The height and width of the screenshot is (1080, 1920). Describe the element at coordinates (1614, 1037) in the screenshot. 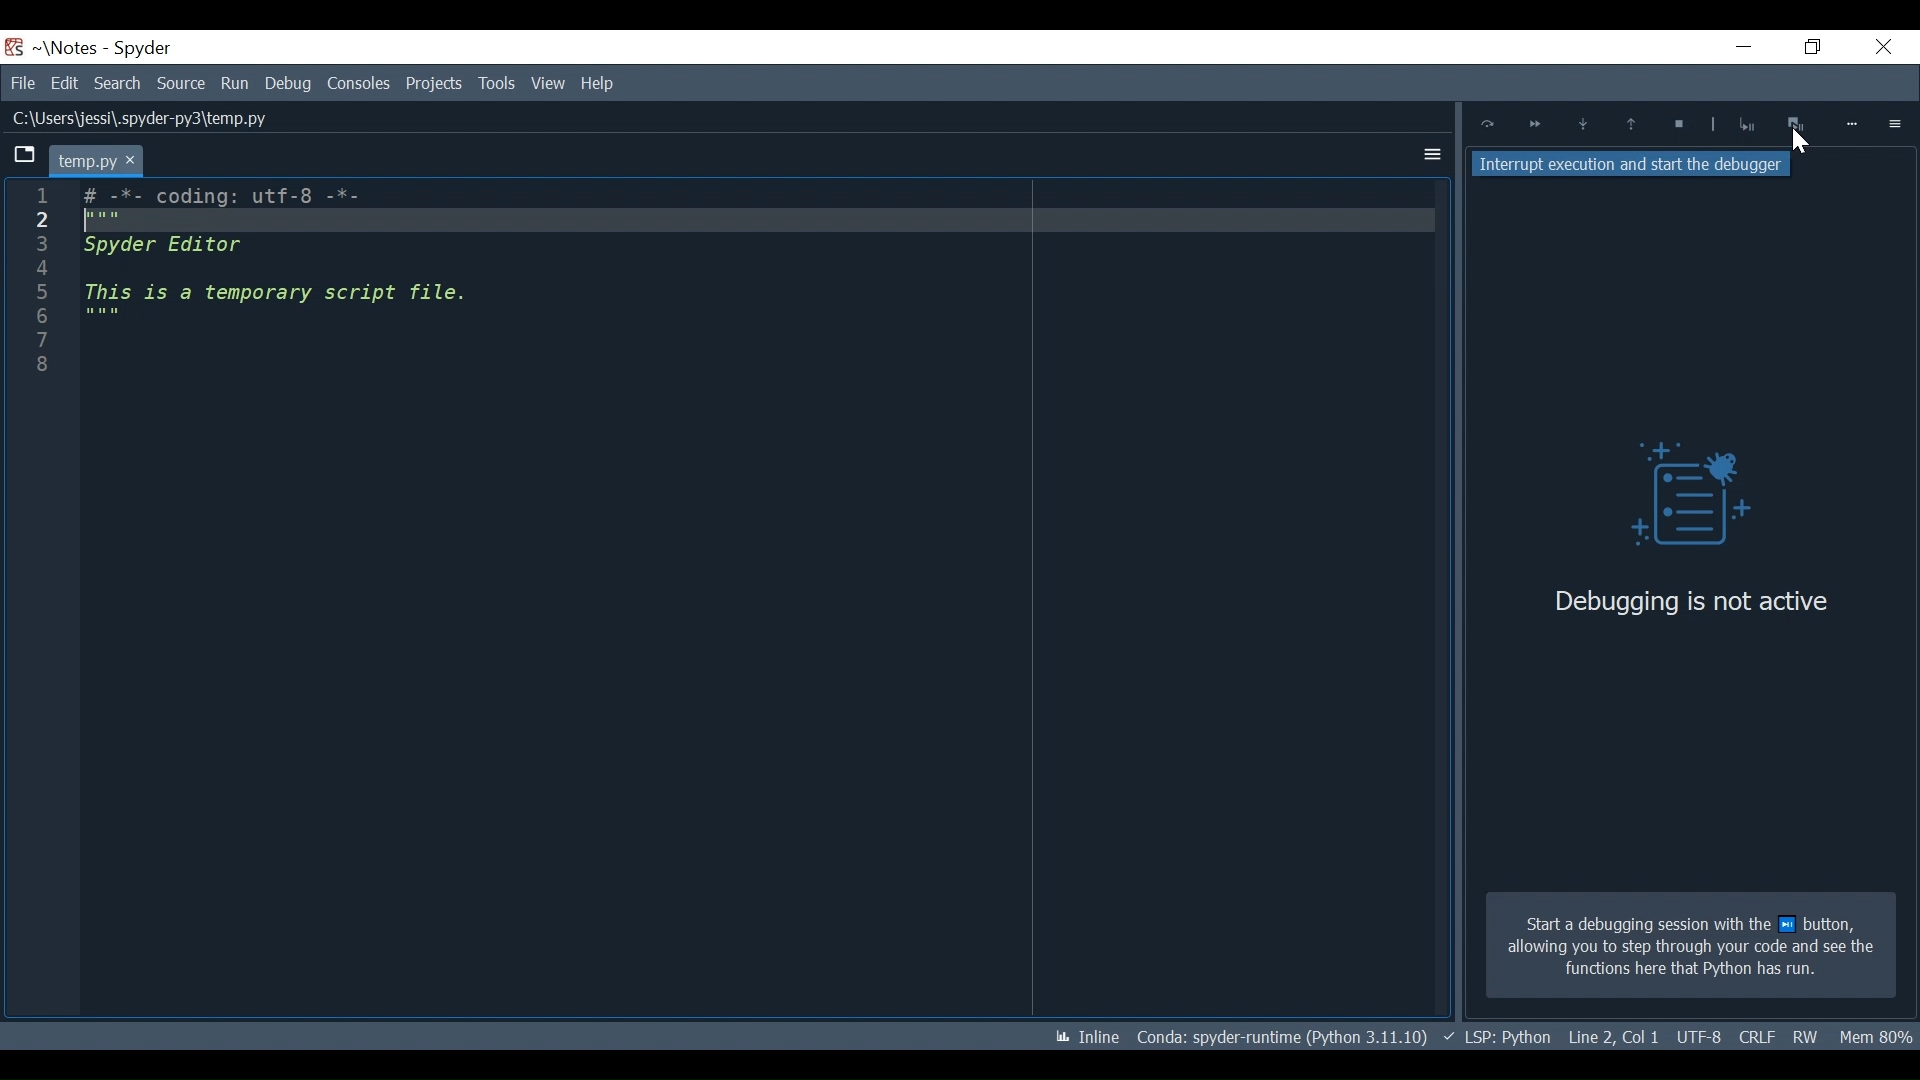

I see `File EQL Status` at that location.